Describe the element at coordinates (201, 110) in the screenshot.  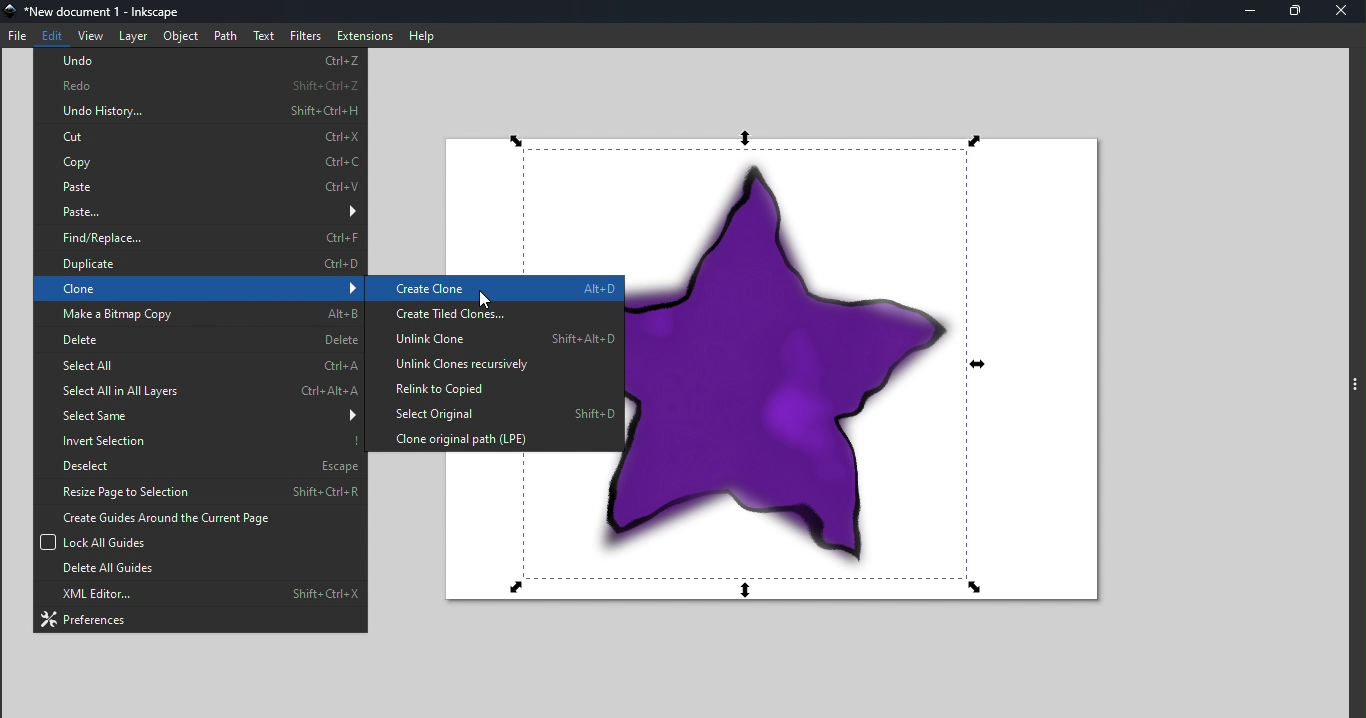
I see `undo history` at that location.